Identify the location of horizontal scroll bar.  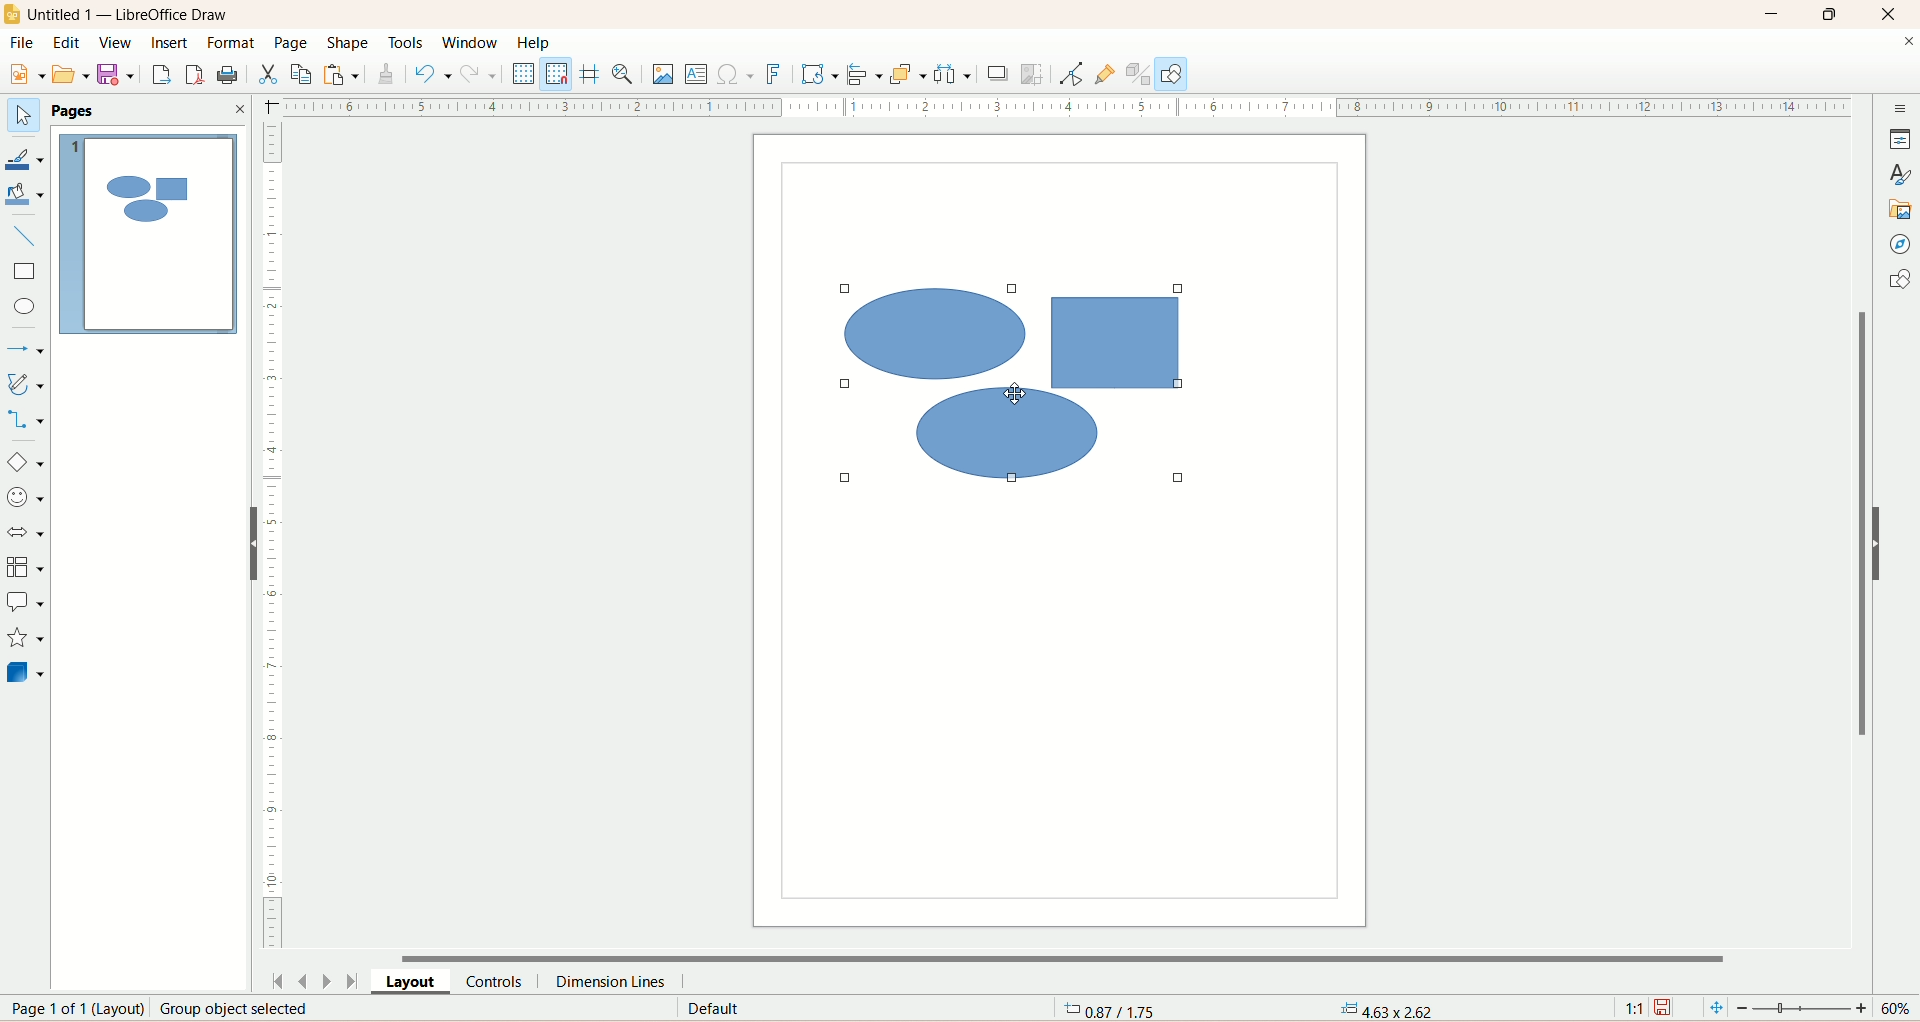
(1083, 956).